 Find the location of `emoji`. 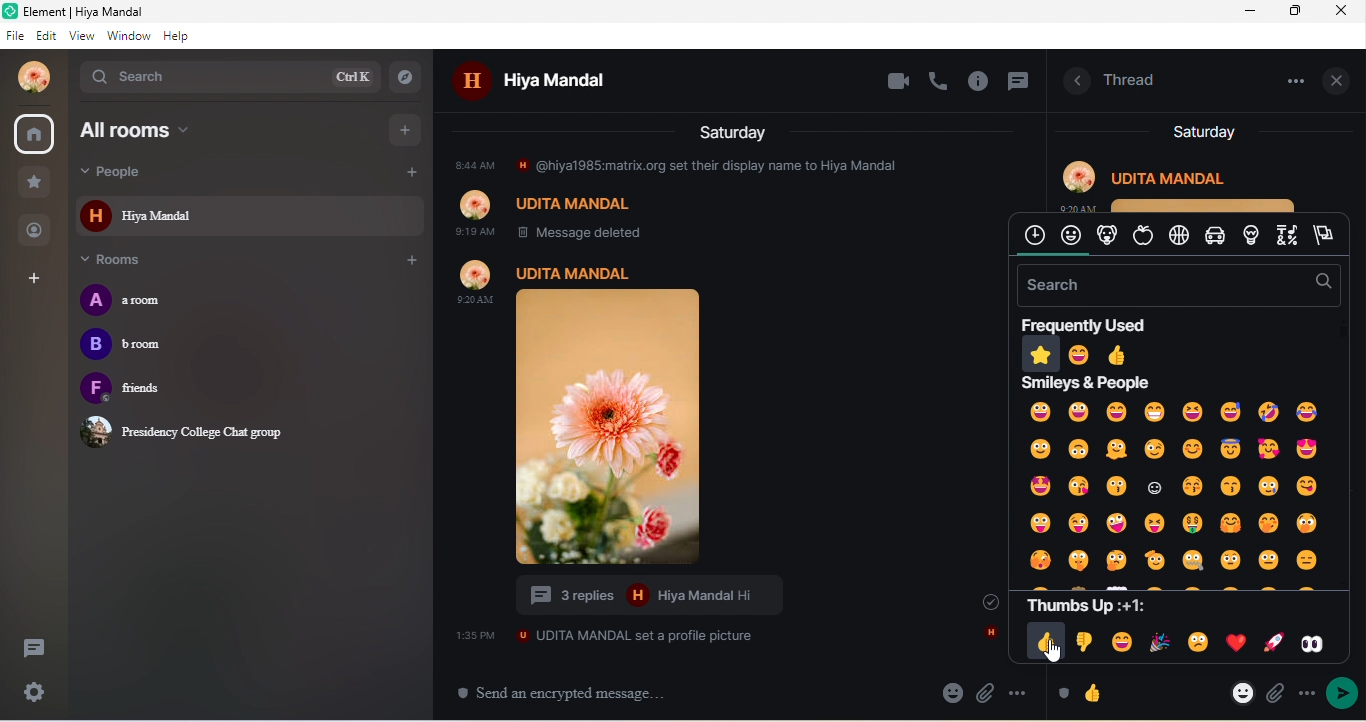

emoji is located at coordinates (1086, 692).